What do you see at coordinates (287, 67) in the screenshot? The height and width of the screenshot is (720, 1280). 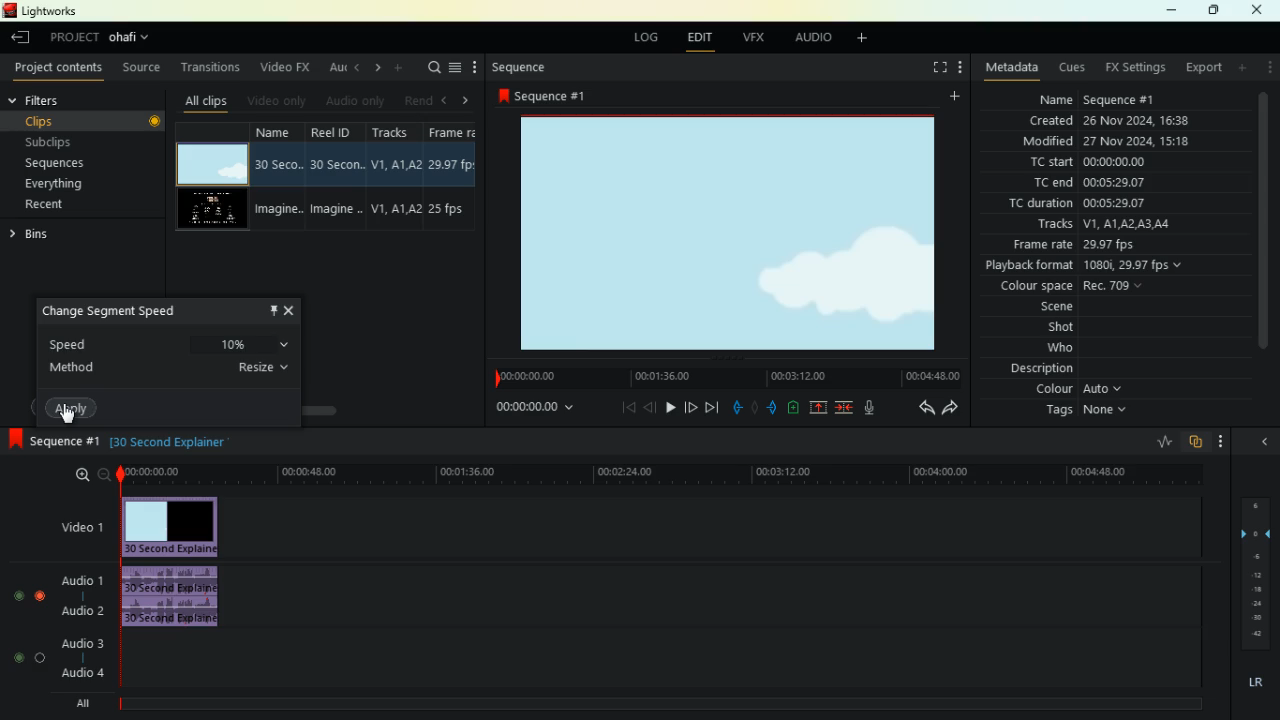 I see `video fx` at bounding box center [287, 67].